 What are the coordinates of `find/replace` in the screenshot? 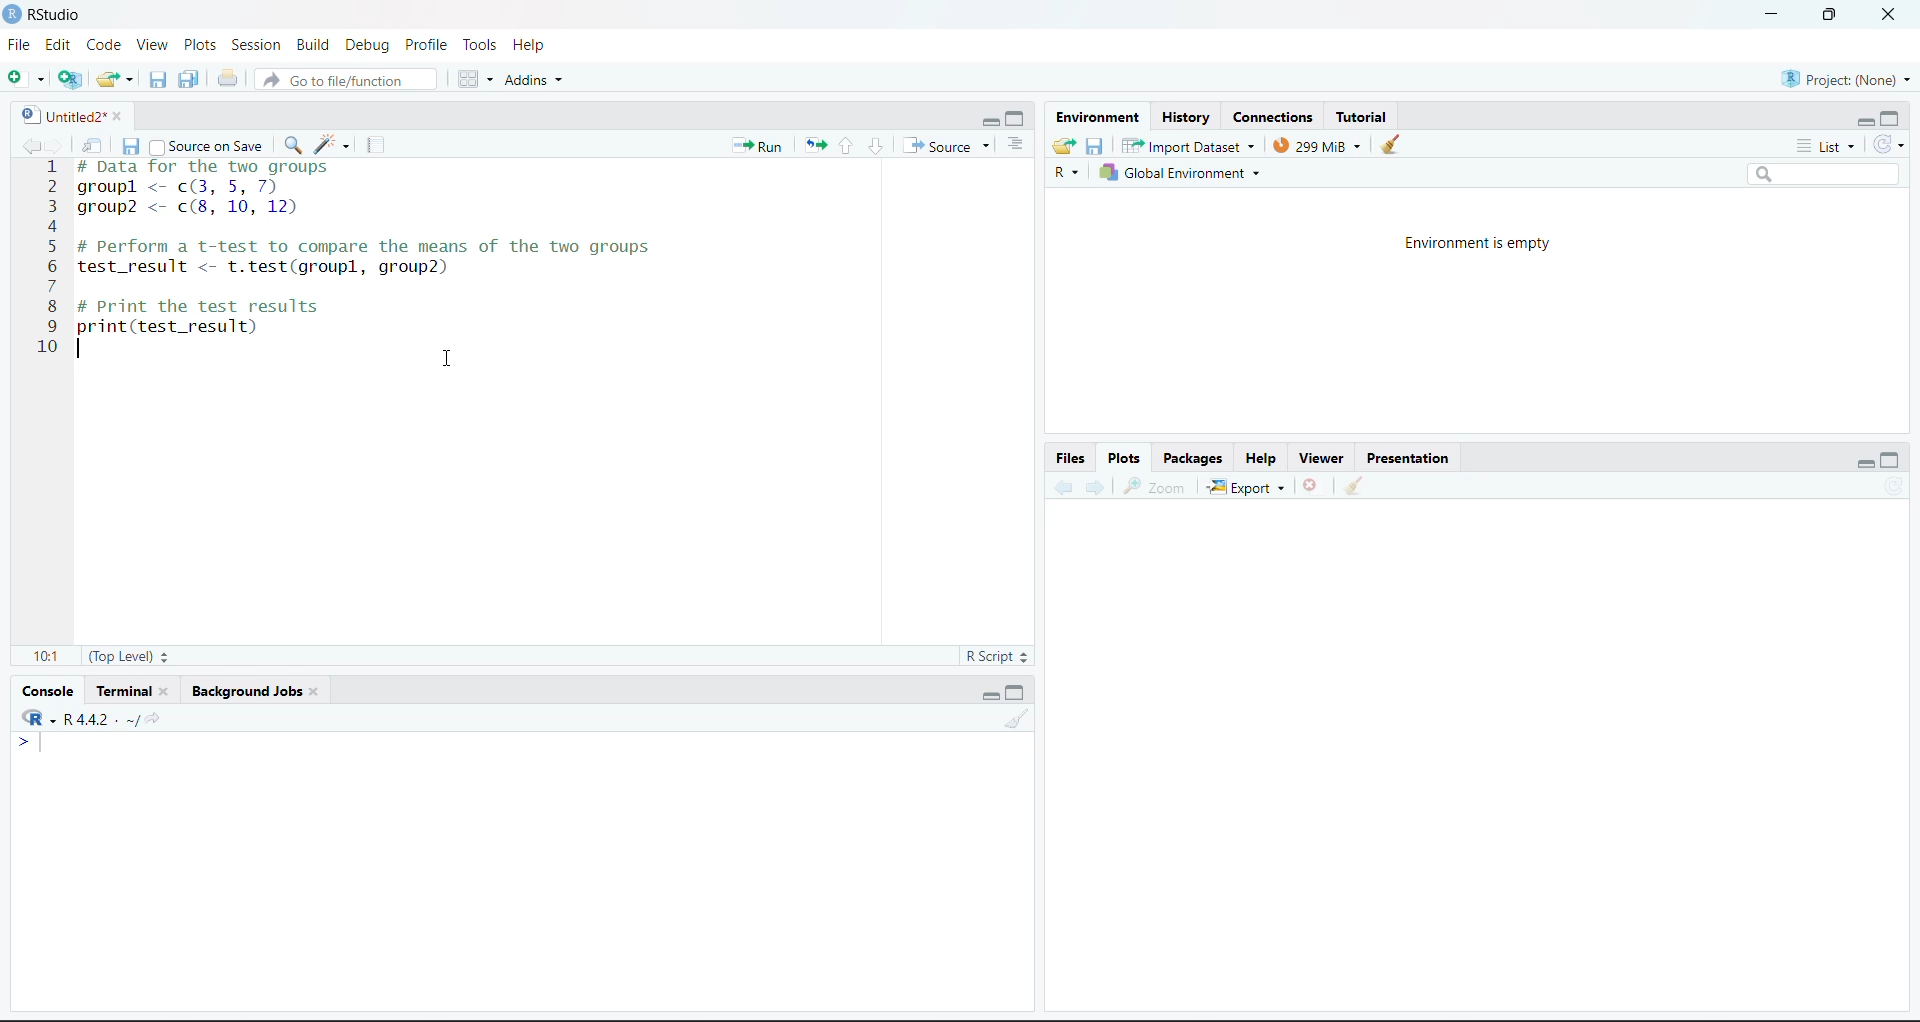 It's located at (295, 144).